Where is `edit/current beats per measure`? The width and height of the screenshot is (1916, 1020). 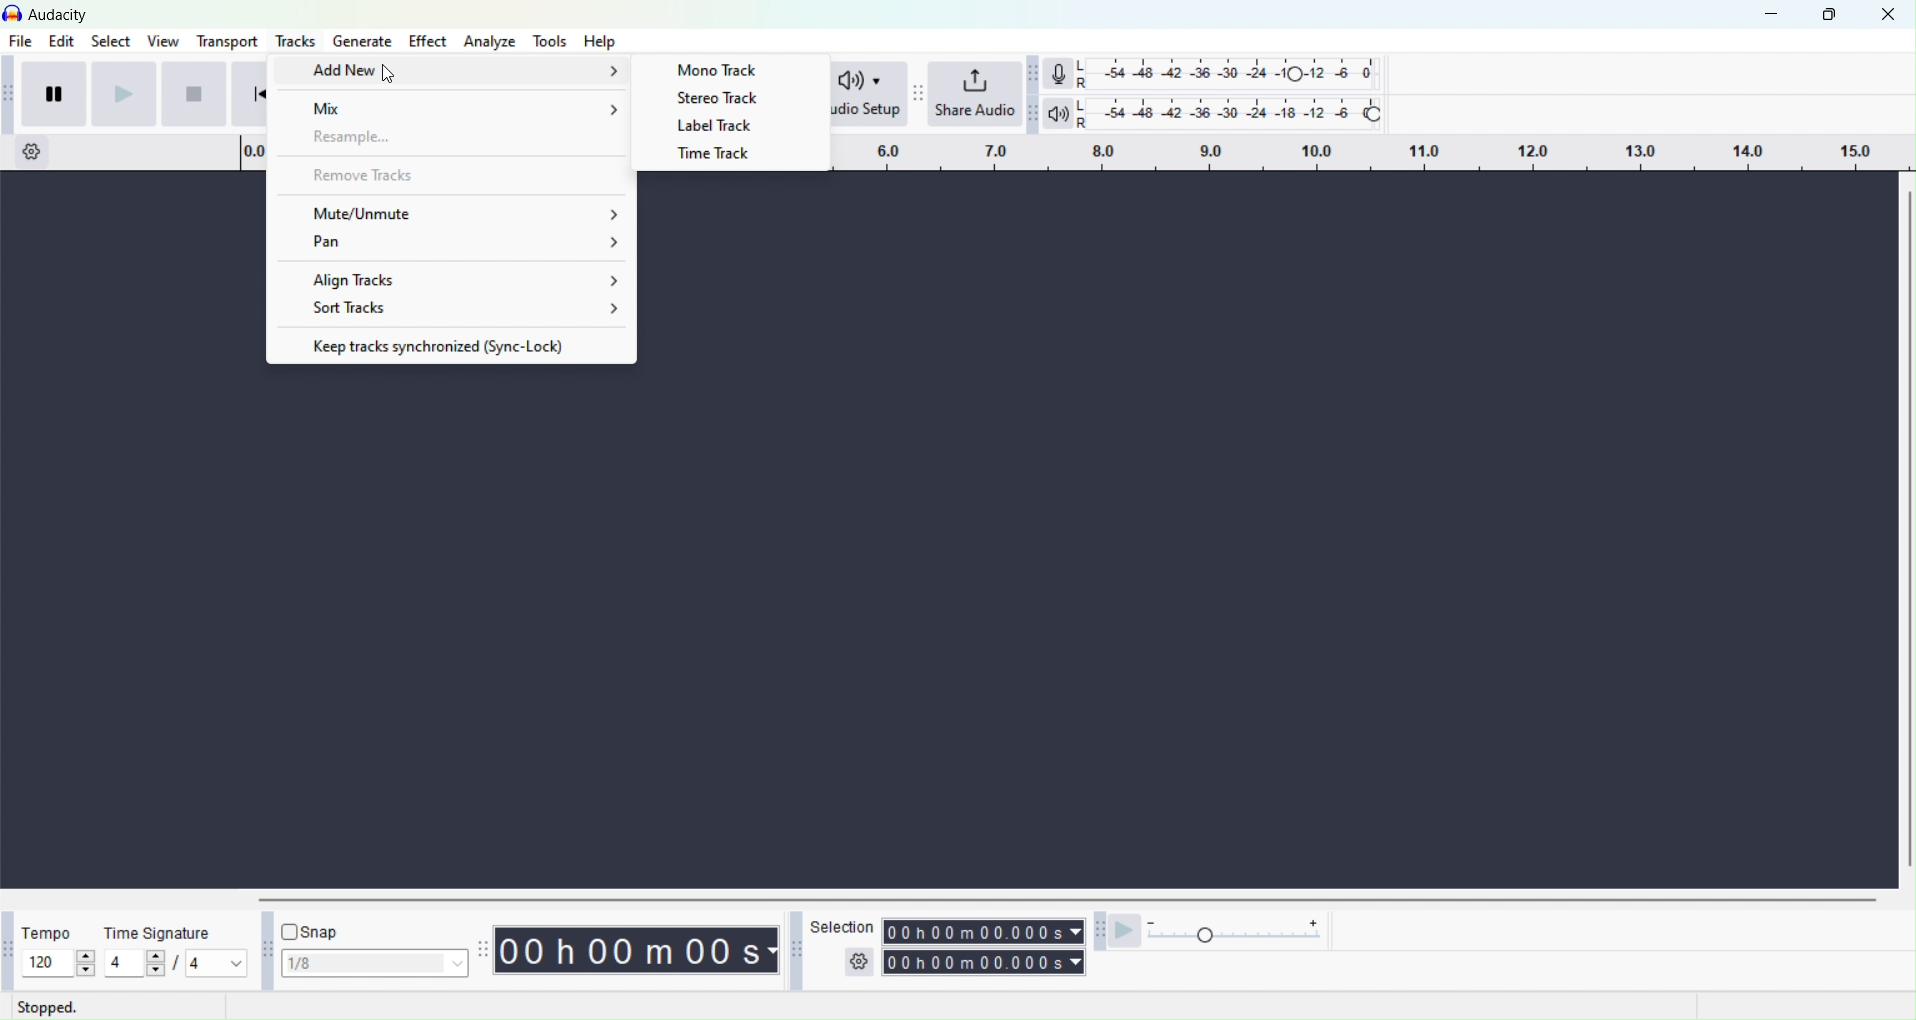 edit/current beats per measure is located at coordinates (120, 962).